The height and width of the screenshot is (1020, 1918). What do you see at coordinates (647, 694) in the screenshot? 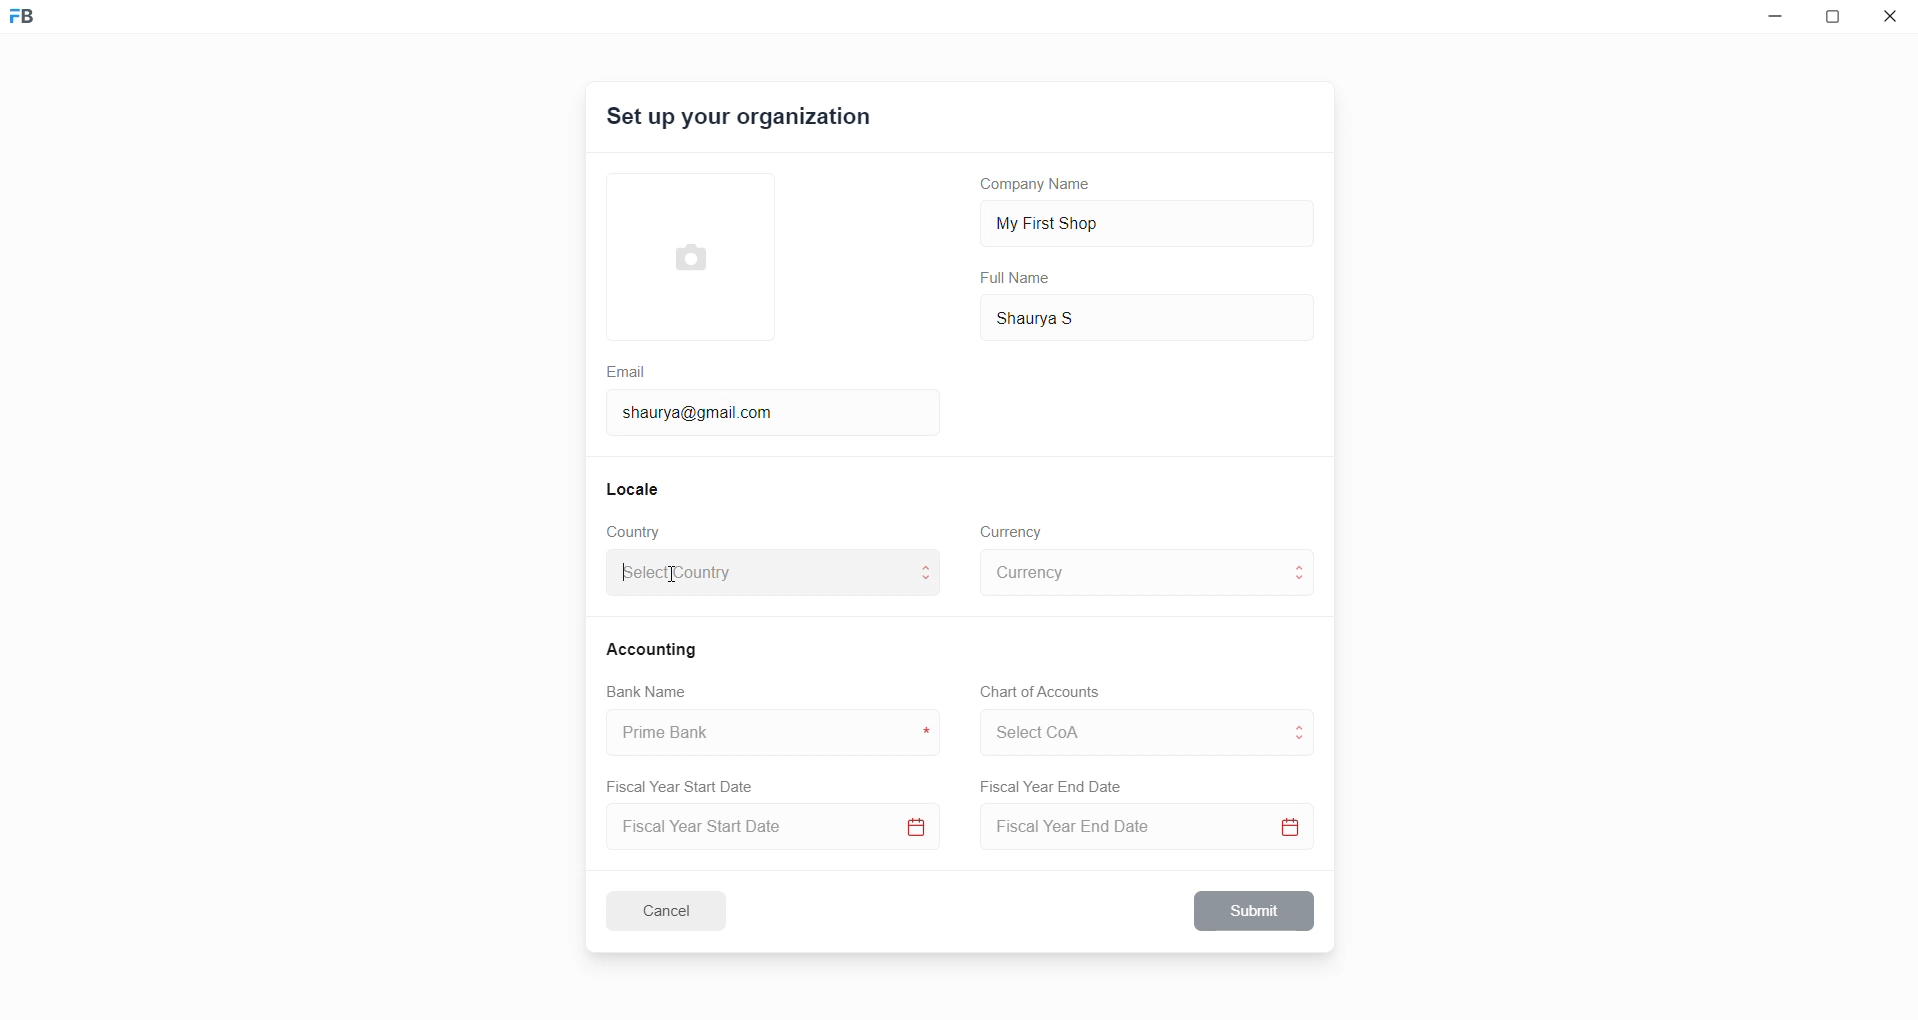
I see `Bank Name` at bounding box center [647, 694].